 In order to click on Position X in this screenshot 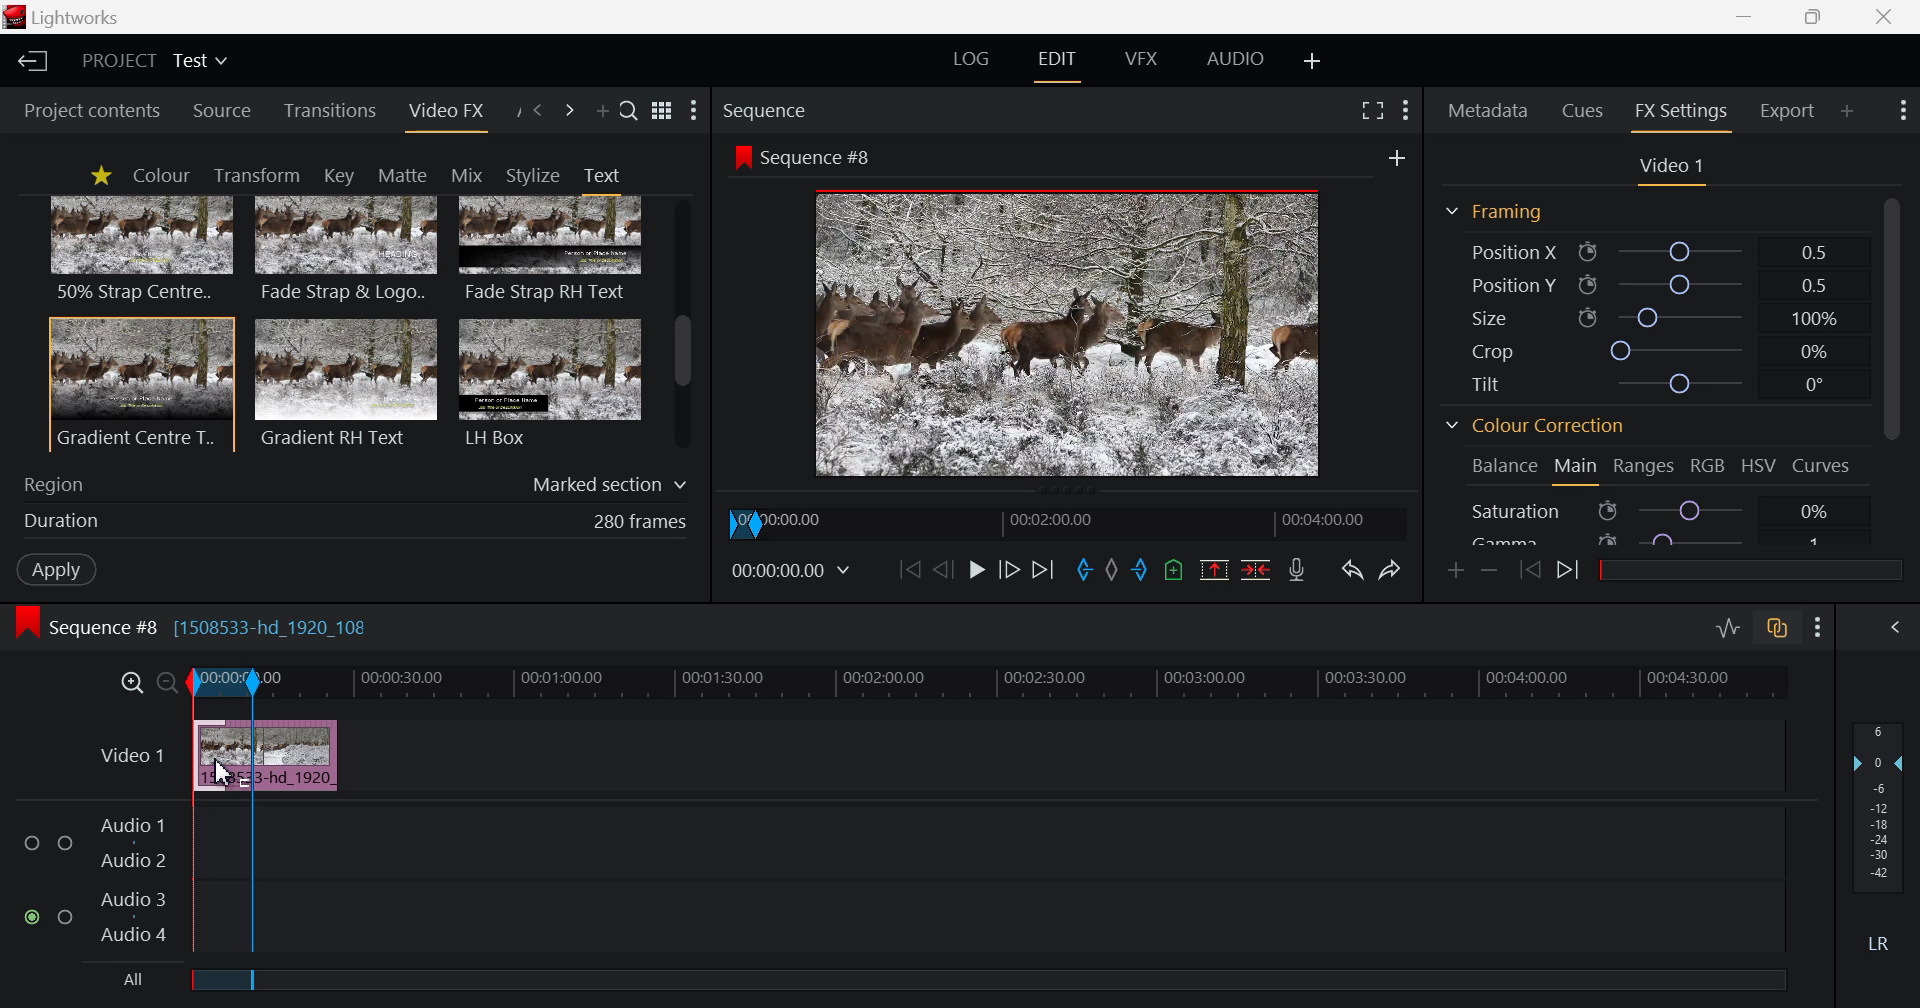, I will do `click(1646, 253)`.